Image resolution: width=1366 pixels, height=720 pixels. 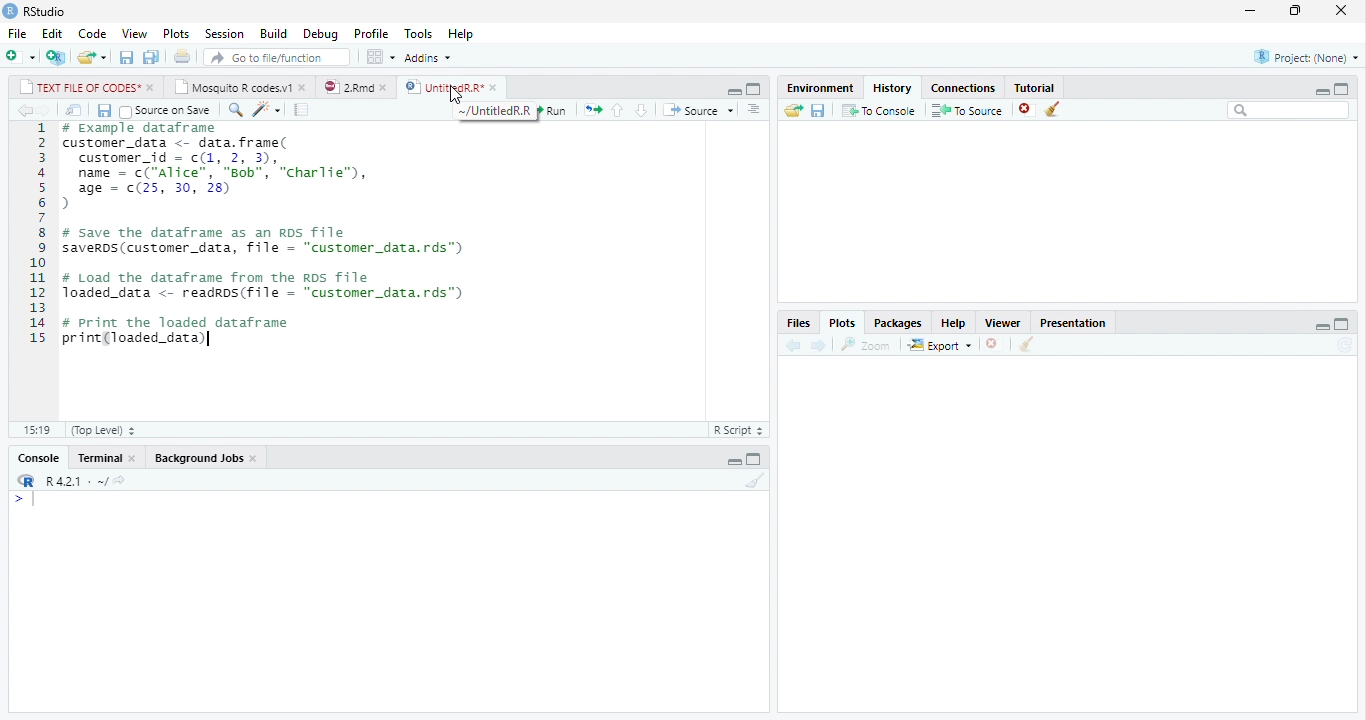 I want to click on search file, so click(x=278, y=57).